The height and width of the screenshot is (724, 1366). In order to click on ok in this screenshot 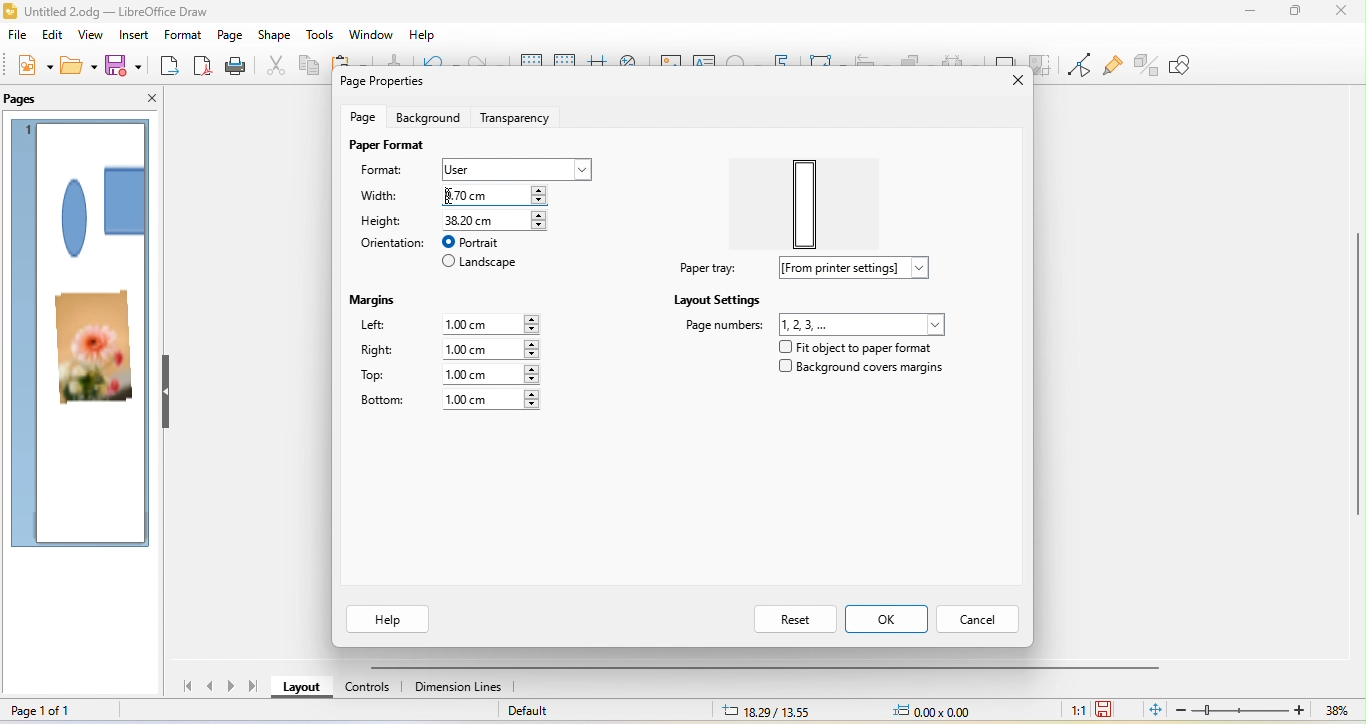, I will do `click(892, 619)`.